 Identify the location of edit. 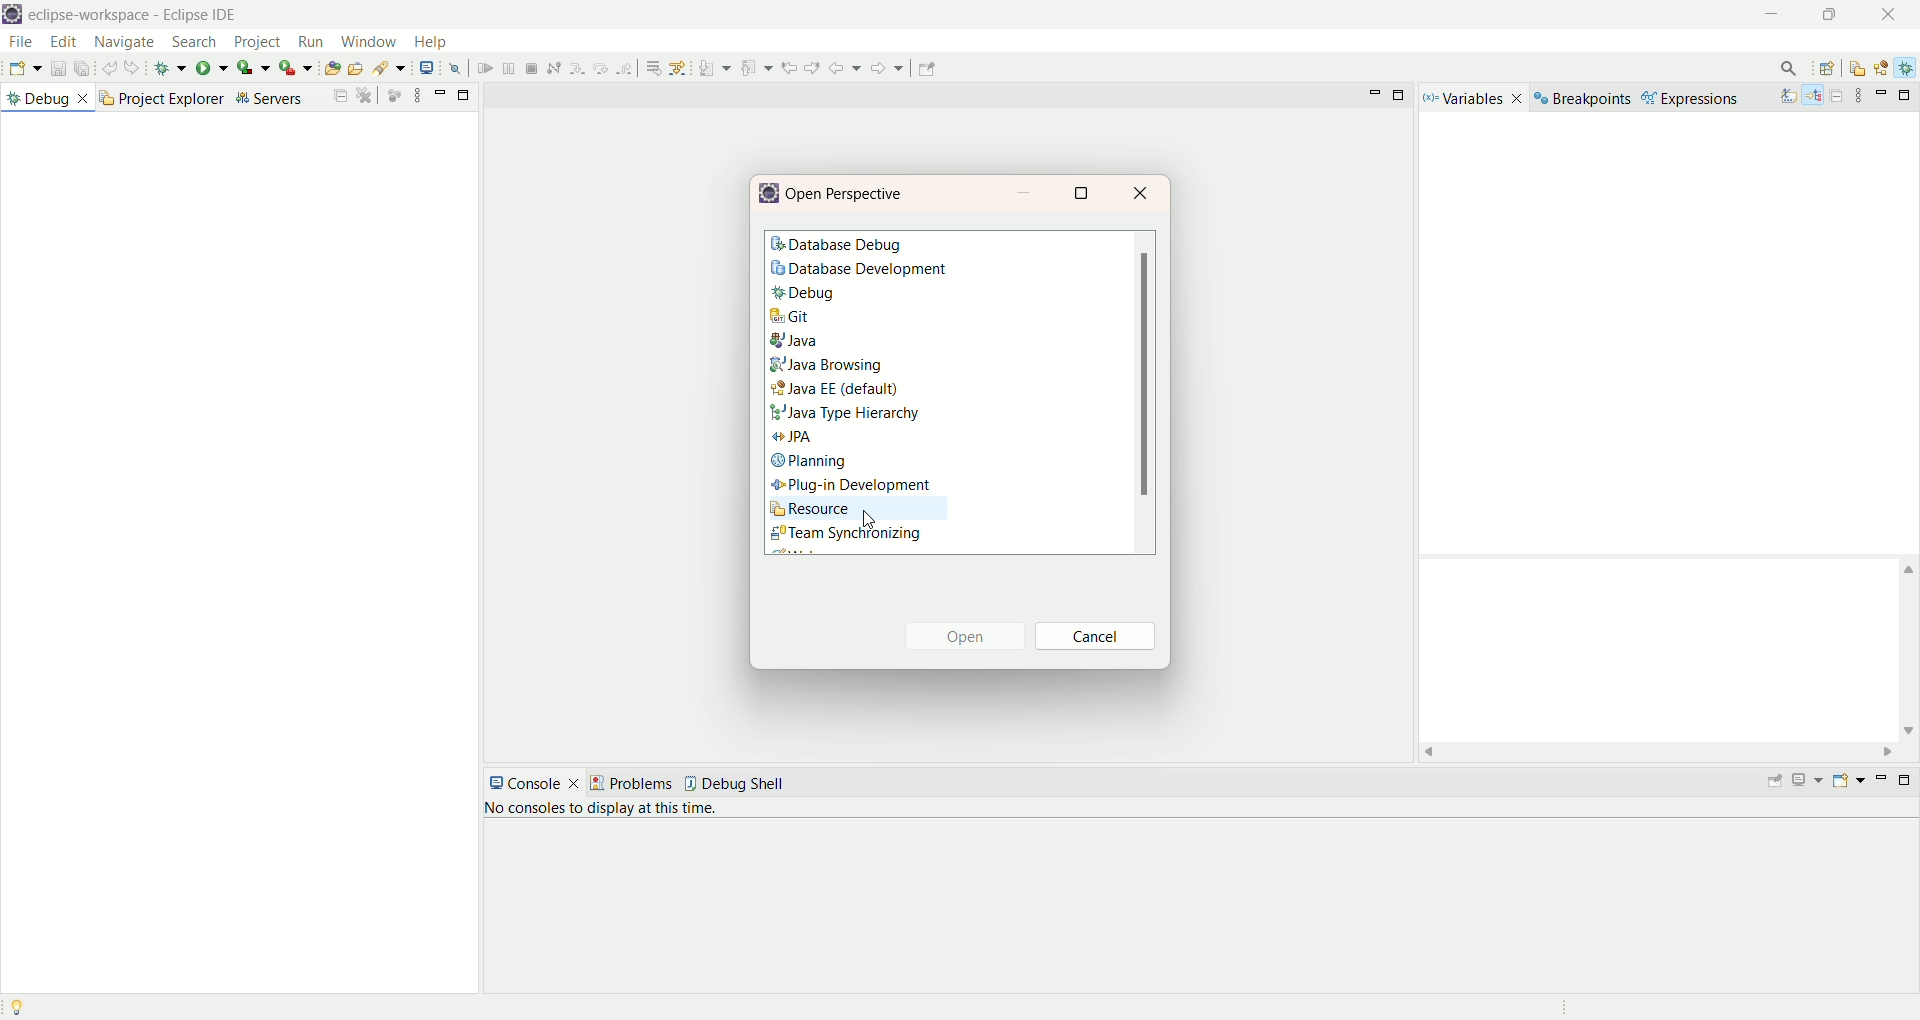
(61, 43).